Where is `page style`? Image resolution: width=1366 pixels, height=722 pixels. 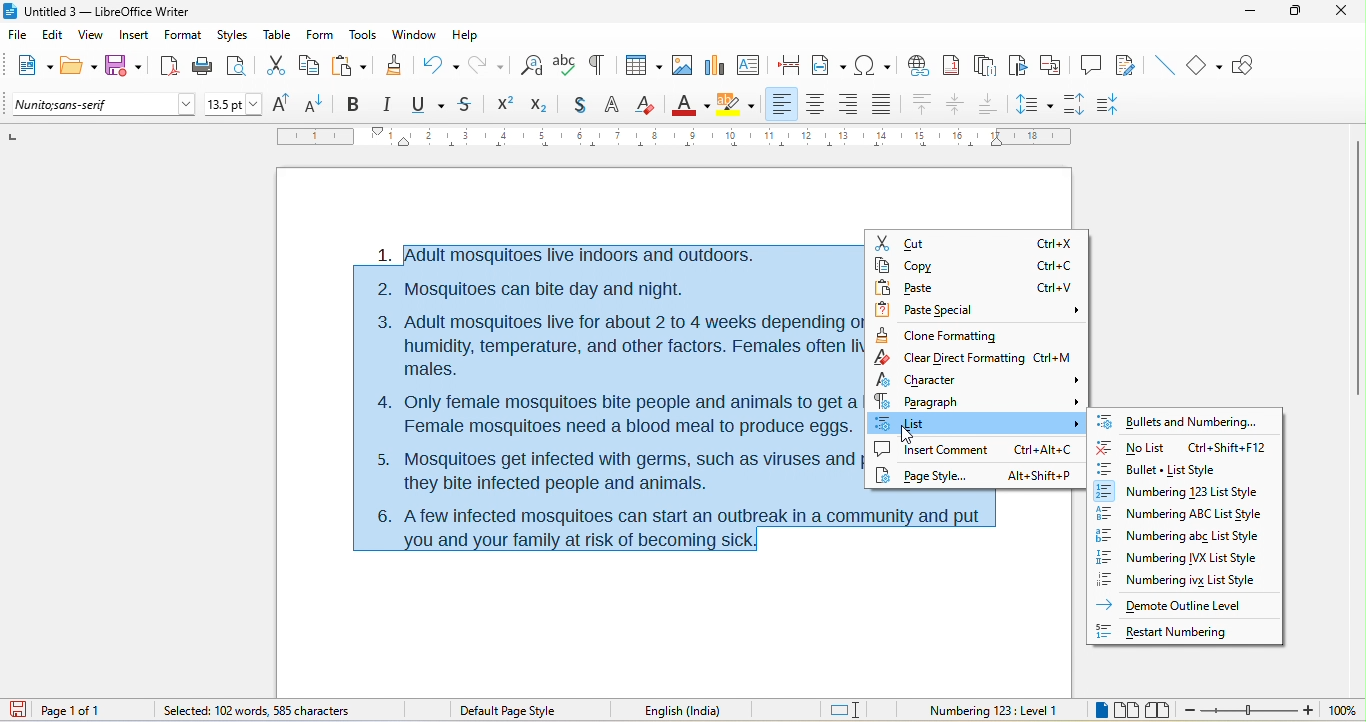 page style is located at coordinates (975, 480).